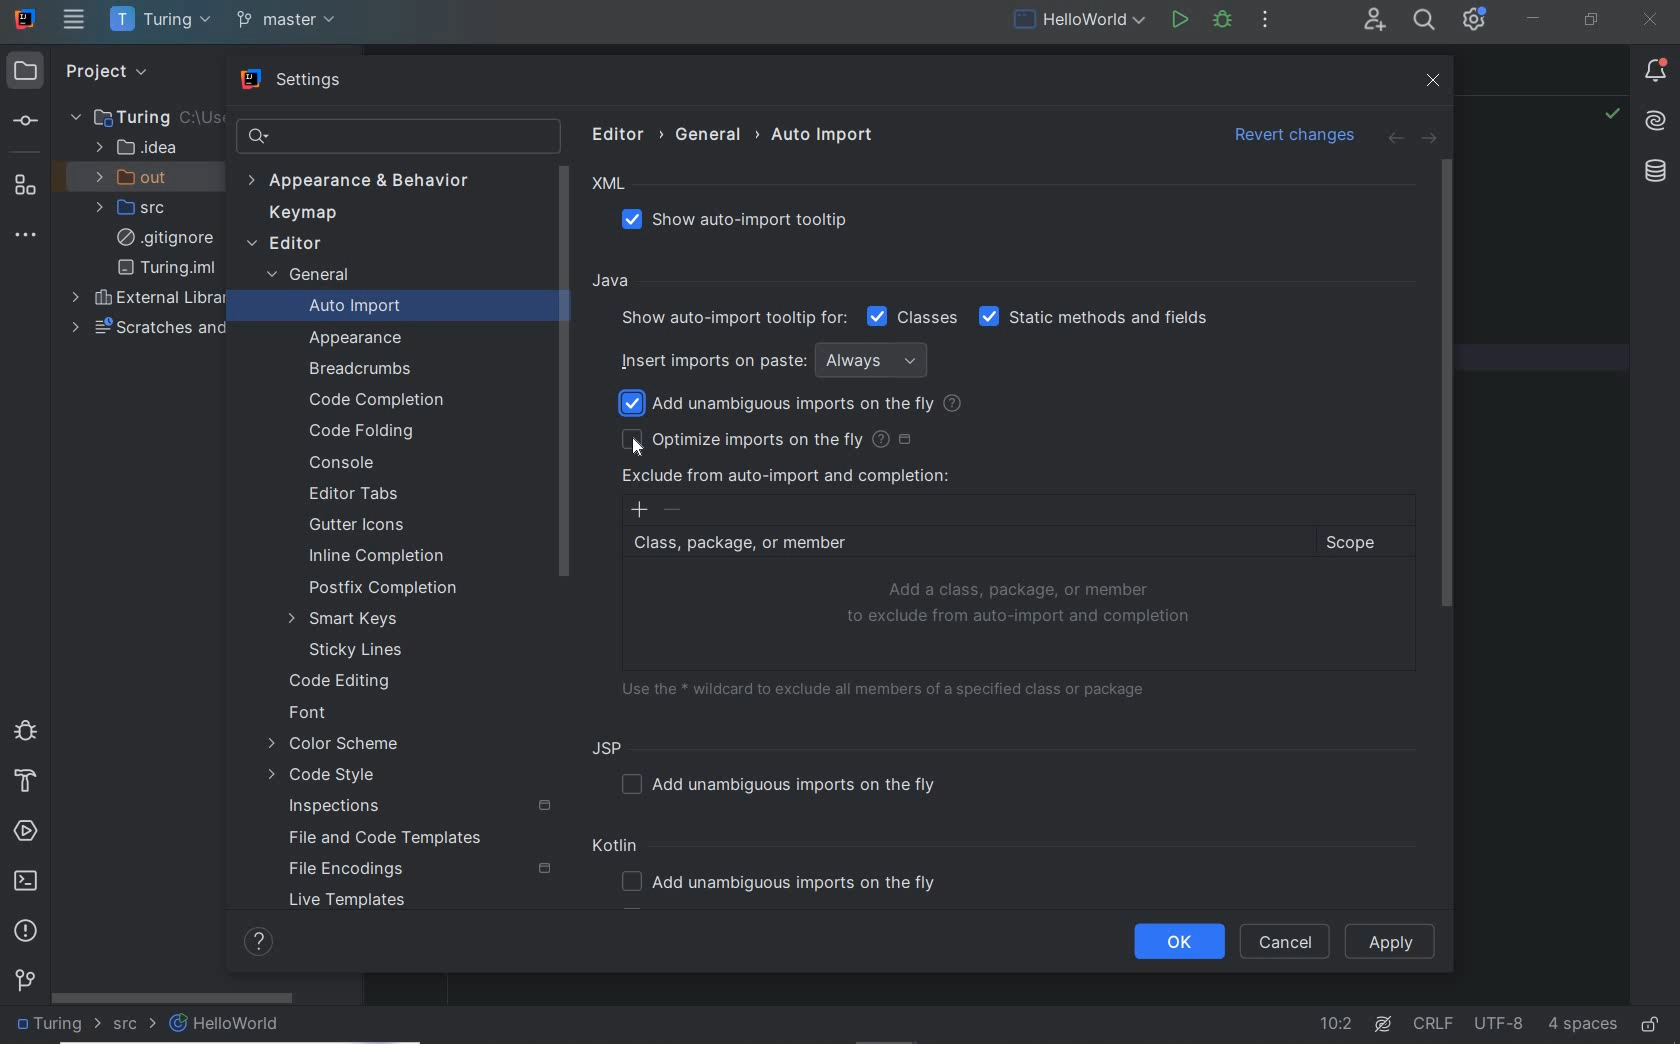 This screenshot has width=1680, height=1044. I want to click on INSPECTIONS, so click(421, 807).